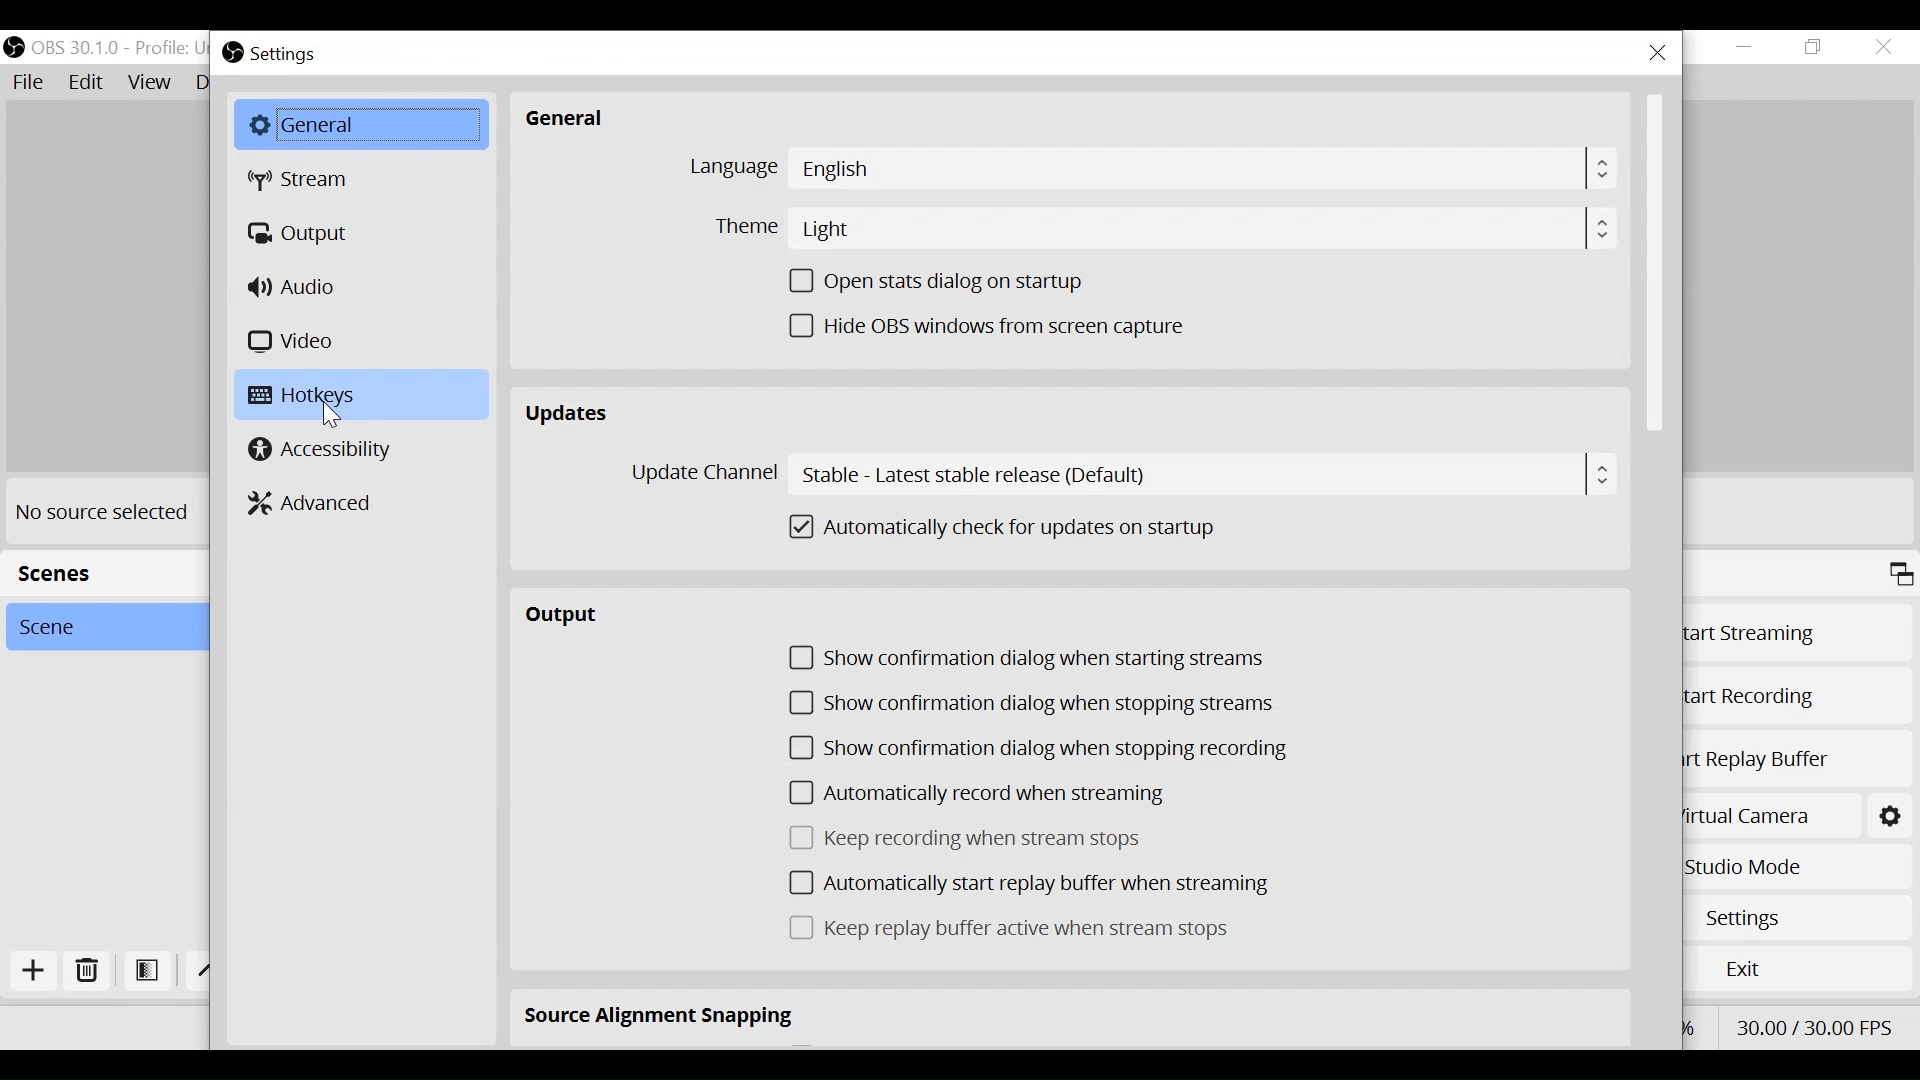  I want to click on Select Language, so click(1151, 168).